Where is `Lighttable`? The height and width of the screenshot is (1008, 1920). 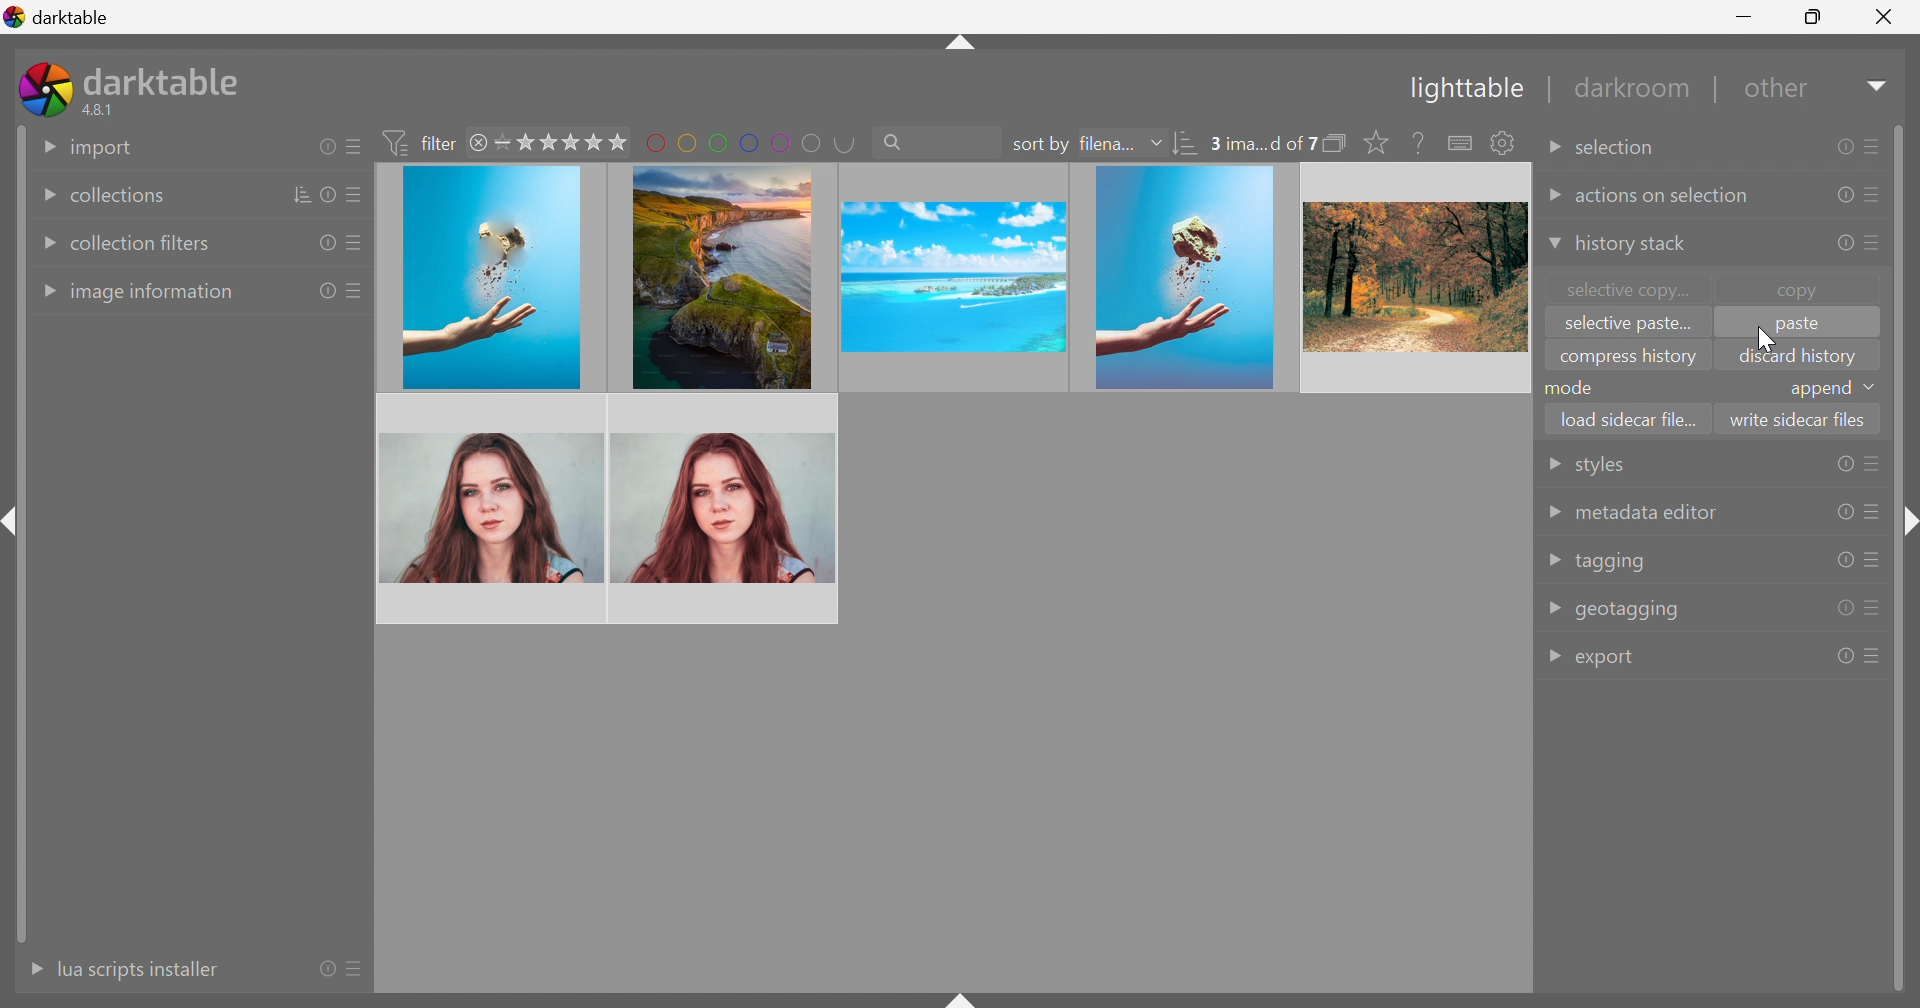
Lighttable is located at coordinates (1461, 91).